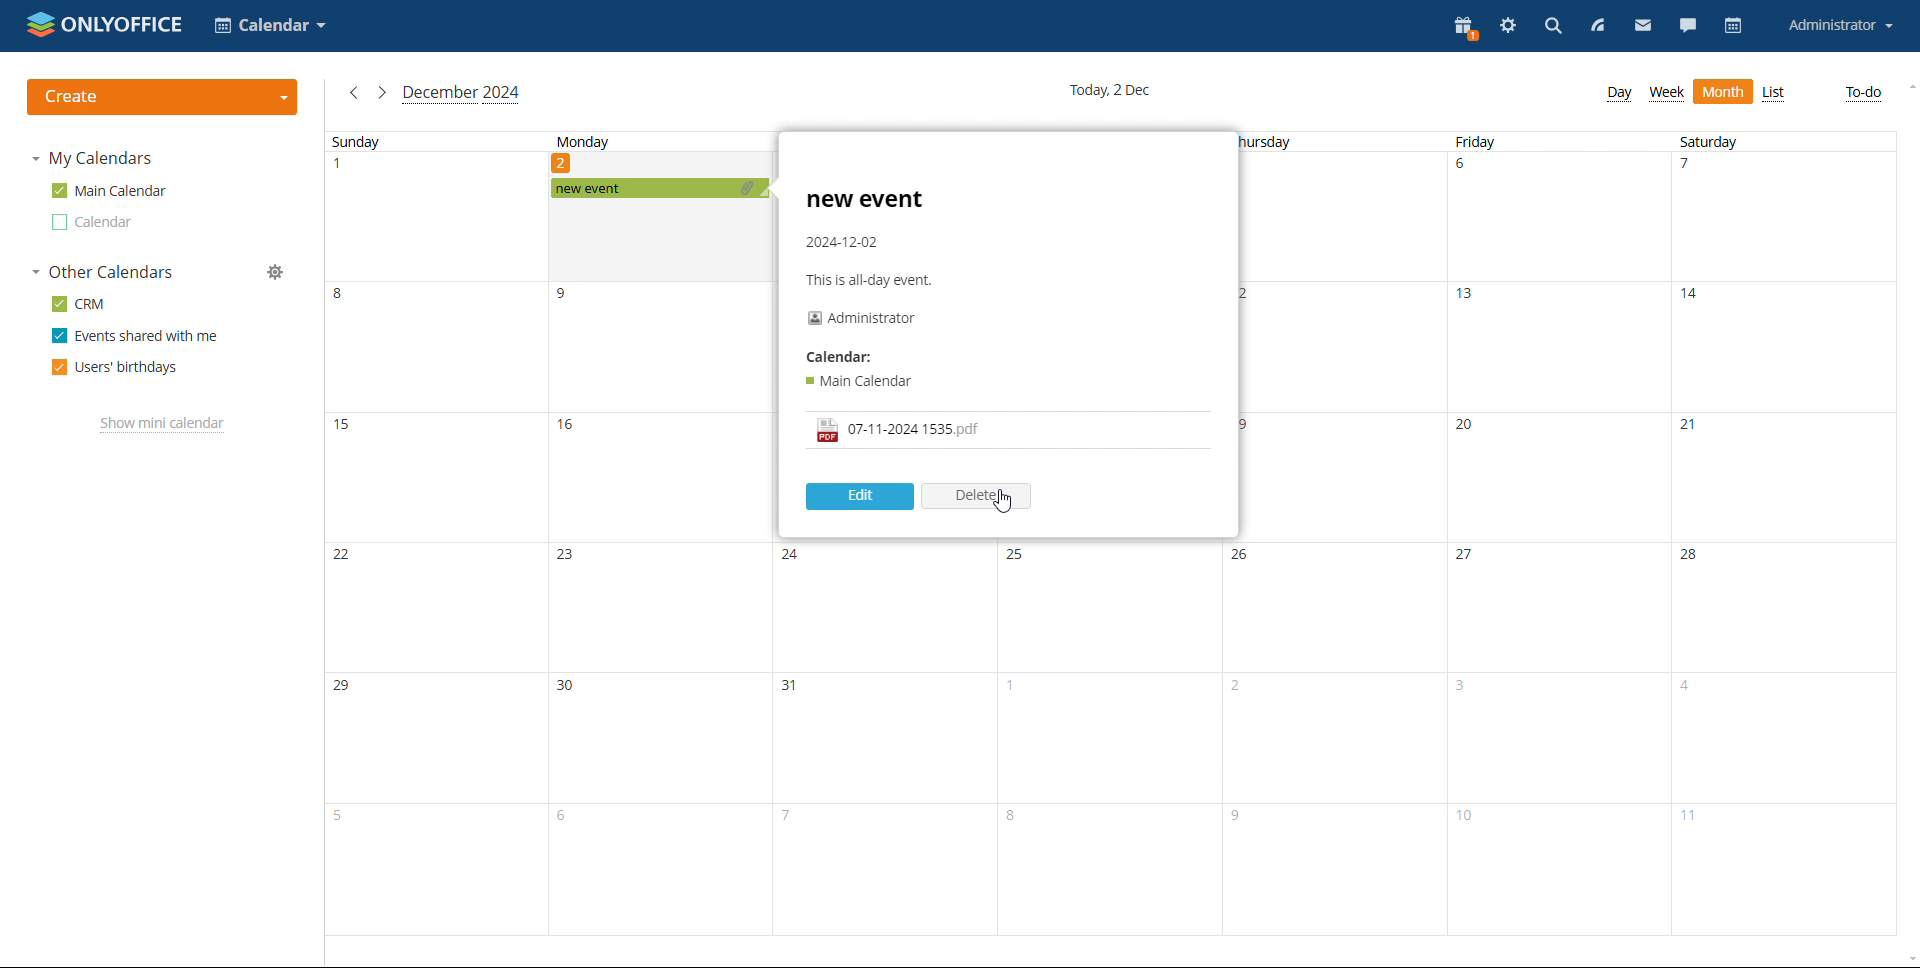 Image resolution: width=1920 pixels, height=968 pixels. What do you see at coordinates (1734, 27) in the screenshot?
I see `calendar` at bounding box center [1734, 27].